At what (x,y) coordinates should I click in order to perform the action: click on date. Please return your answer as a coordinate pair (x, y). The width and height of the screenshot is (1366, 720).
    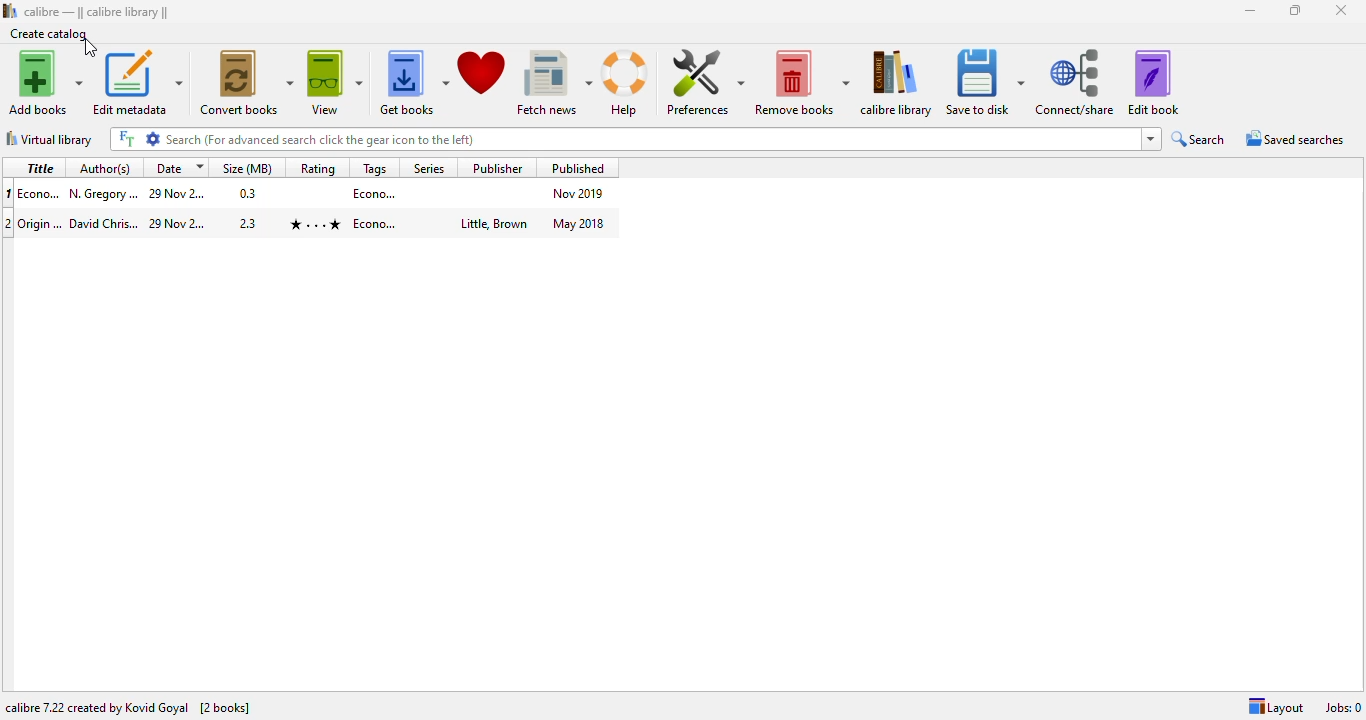
    Looking at the image, I should click on (178, 168).